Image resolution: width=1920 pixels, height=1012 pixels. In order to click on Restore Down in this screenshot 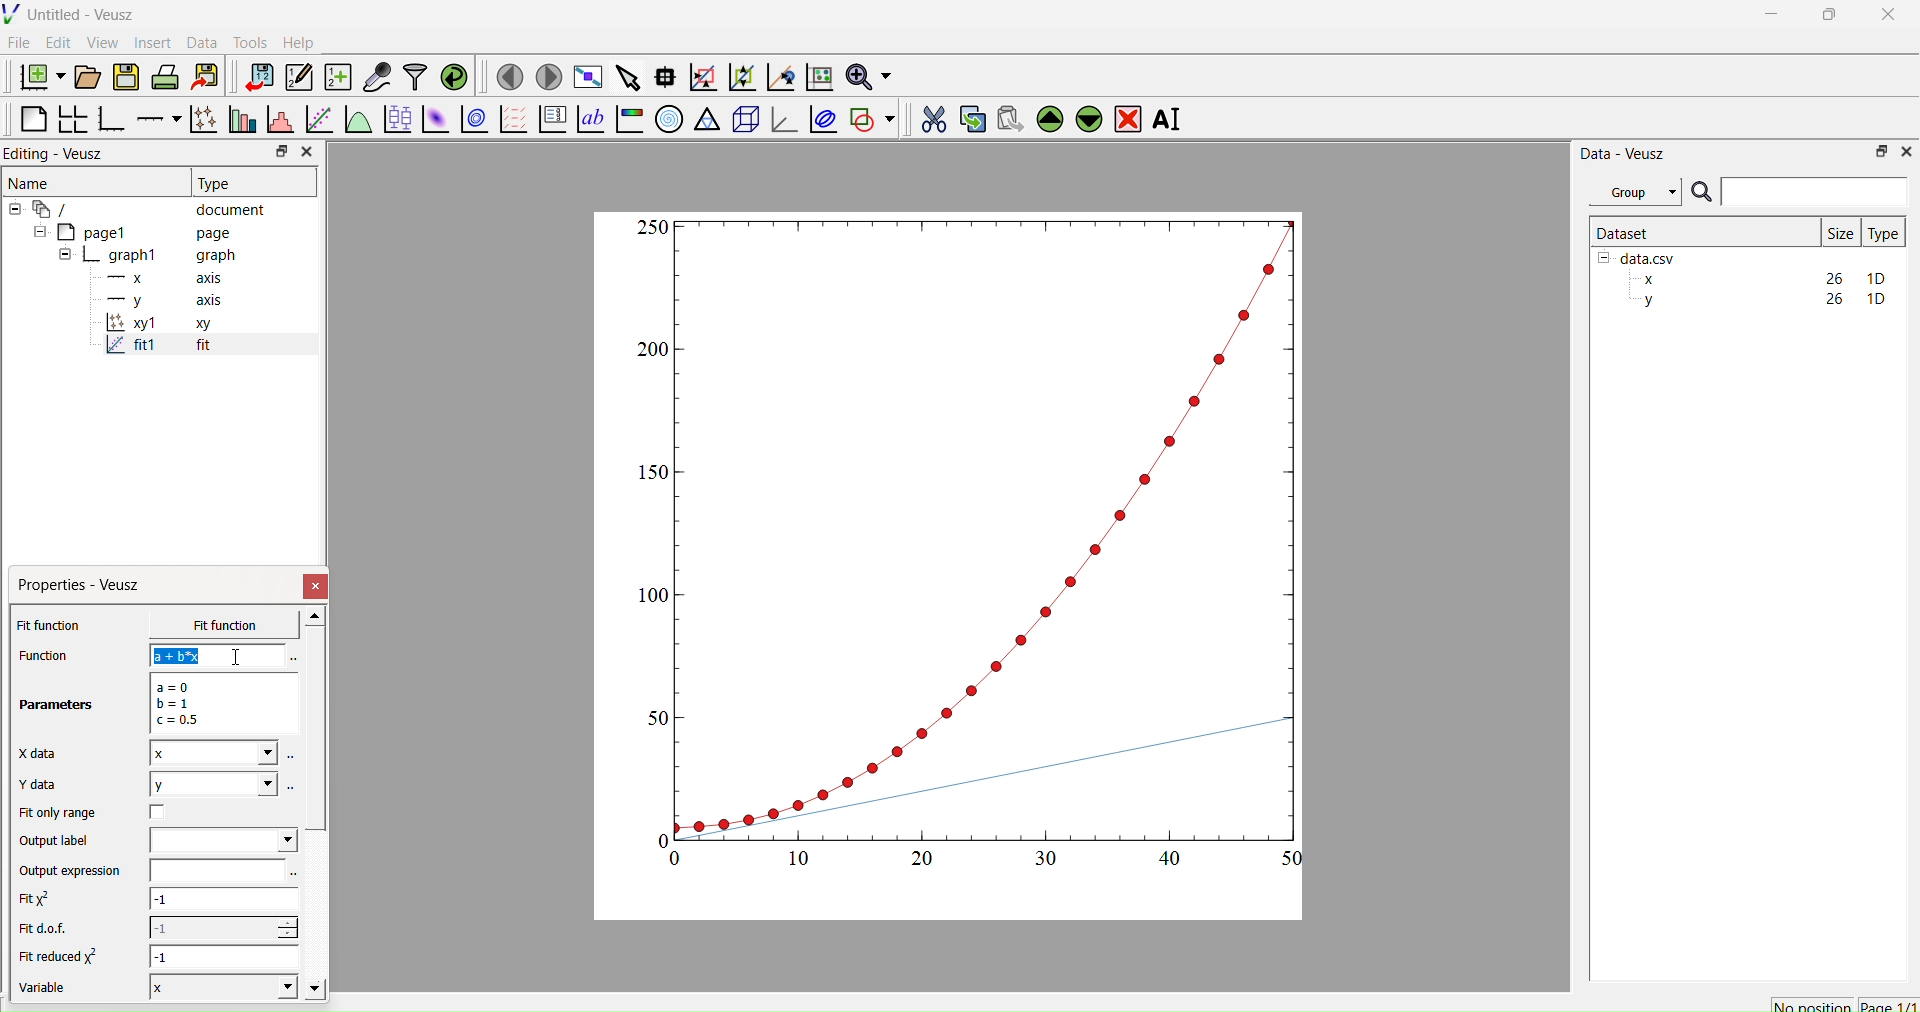, I will do `click(1825, 17)`.